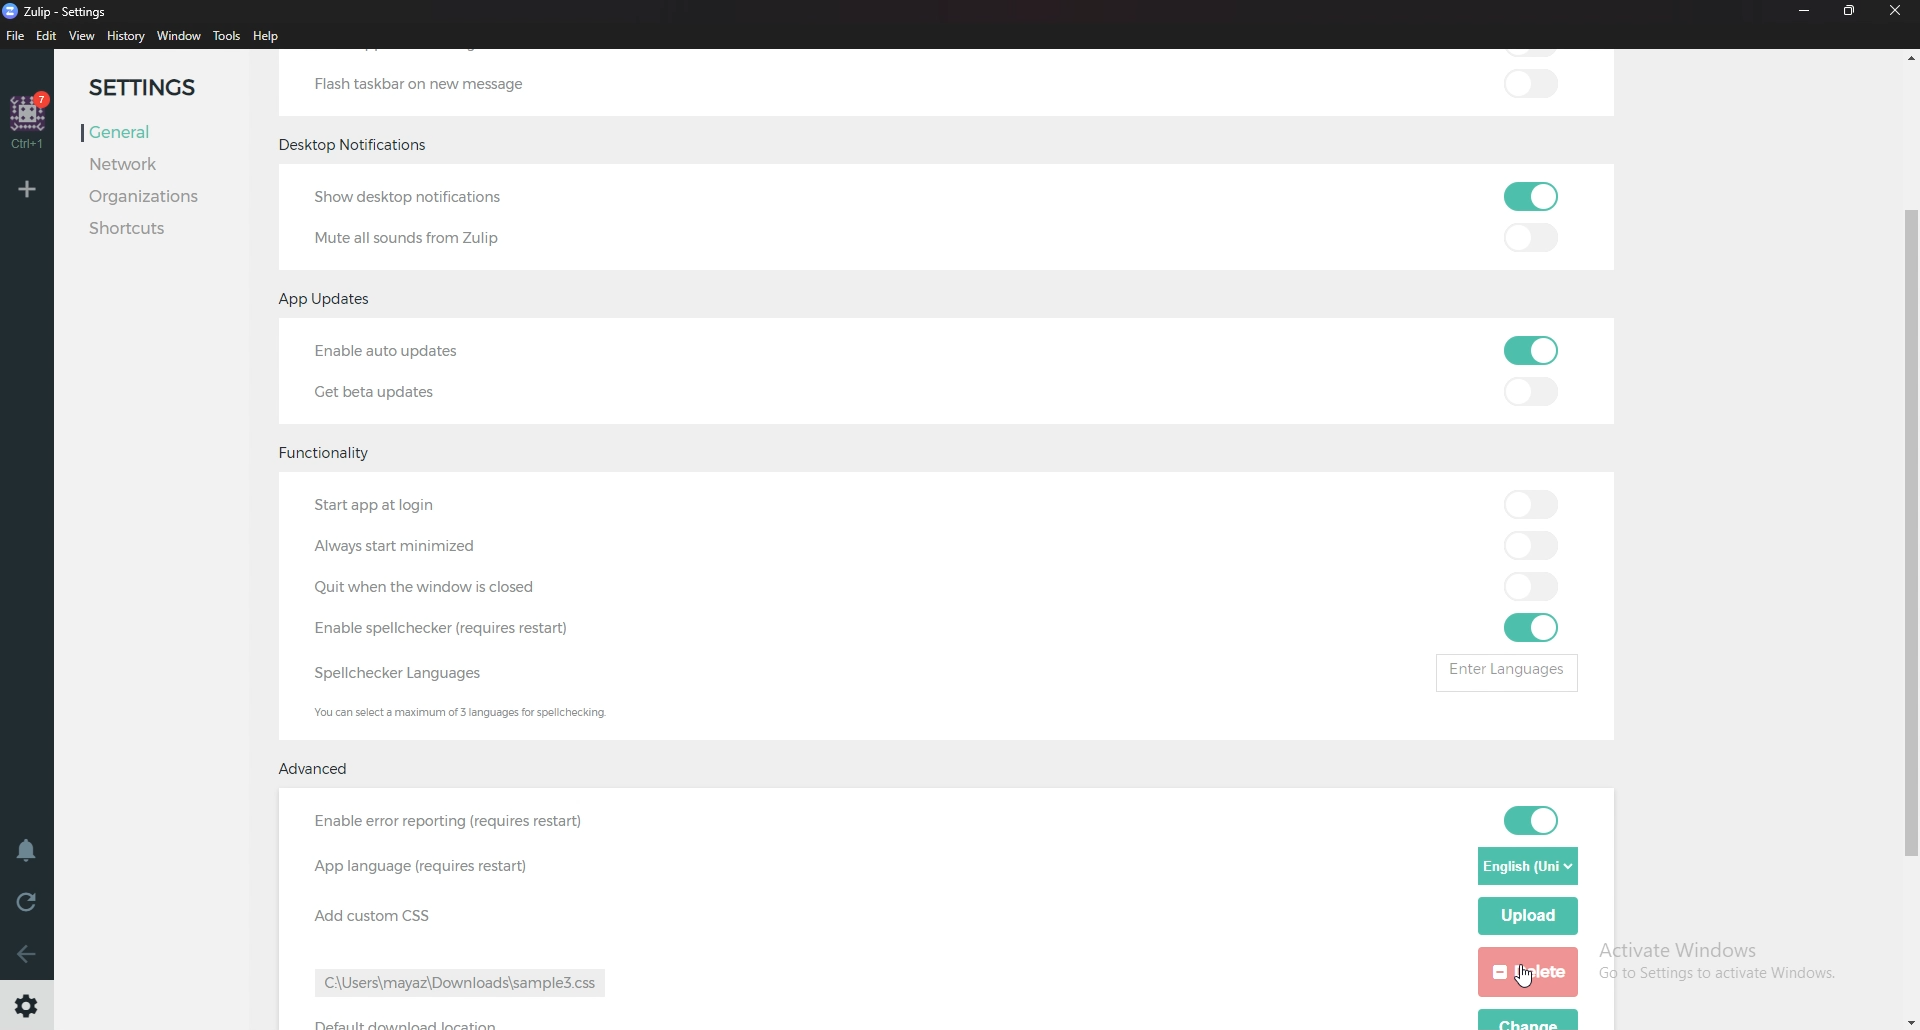 The image size is (1920, 1030). What do you see at coordinates (369, 918) in the screenshot?
I see `Add custom css` at bounding box center [369, 918].